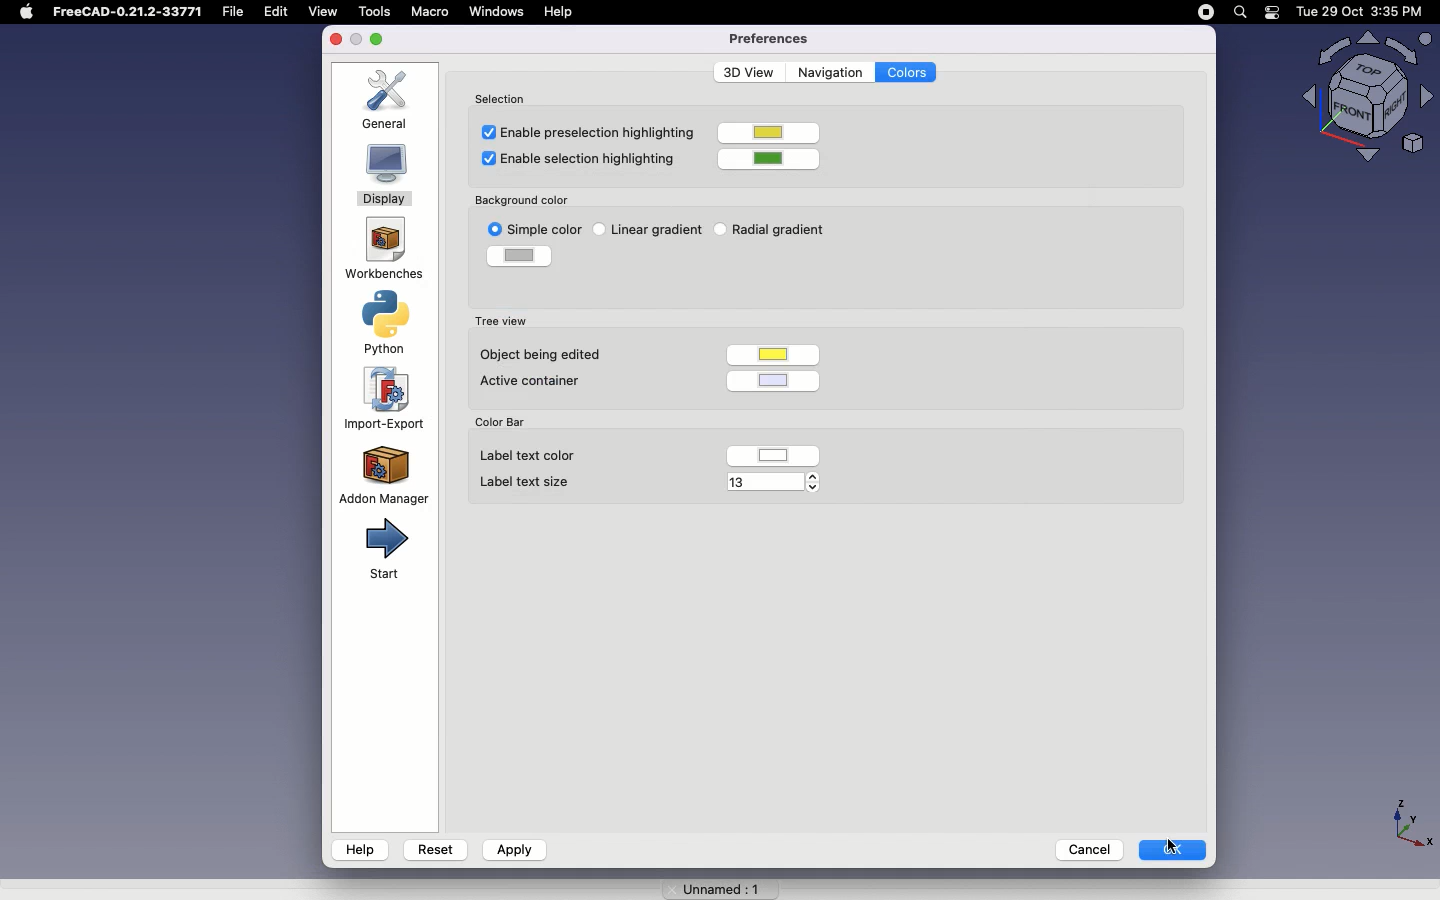  What do you see at coordinates (1174, 849) in the screenshot?
I see `OK` at bounding box center [1174, 849].